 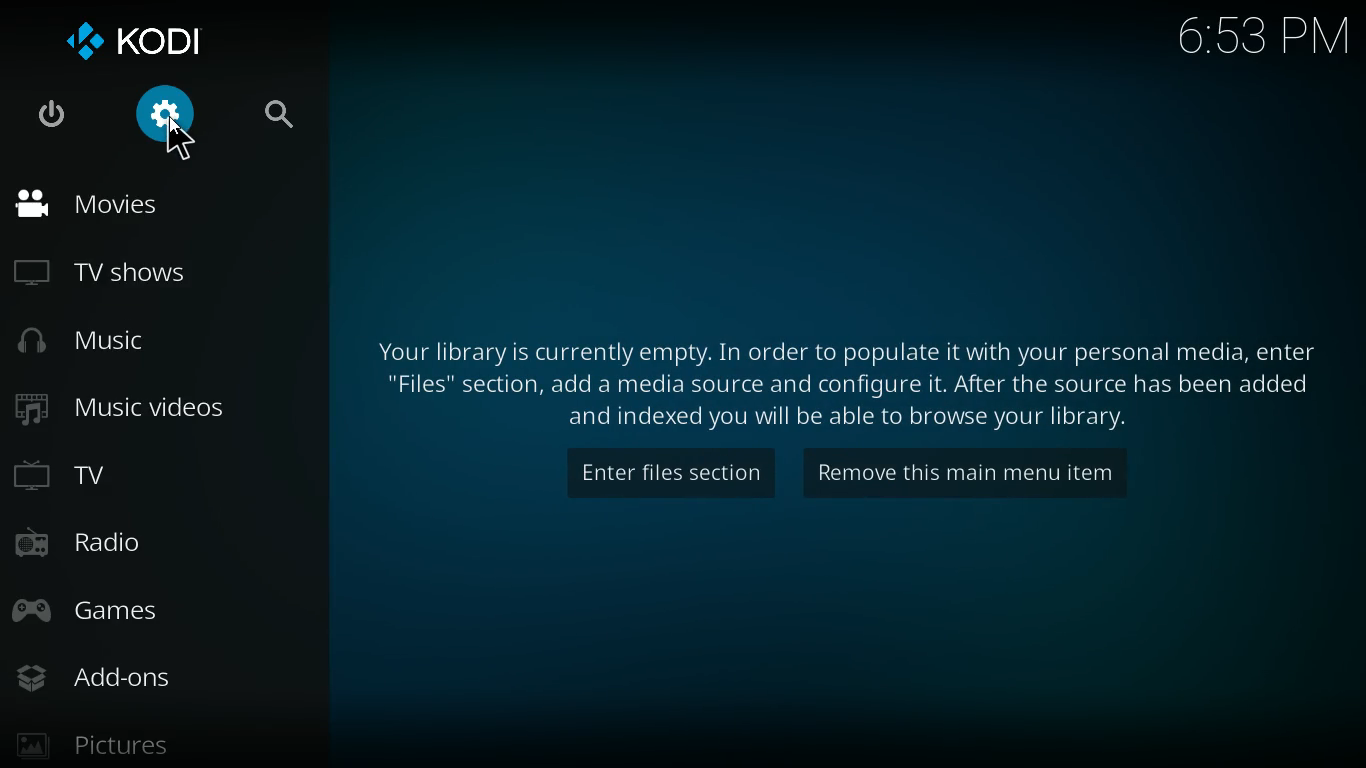 What do you see at coordinates (106, 742) in the screenshot?
I see `pictures` at bounding box center [106, 742].